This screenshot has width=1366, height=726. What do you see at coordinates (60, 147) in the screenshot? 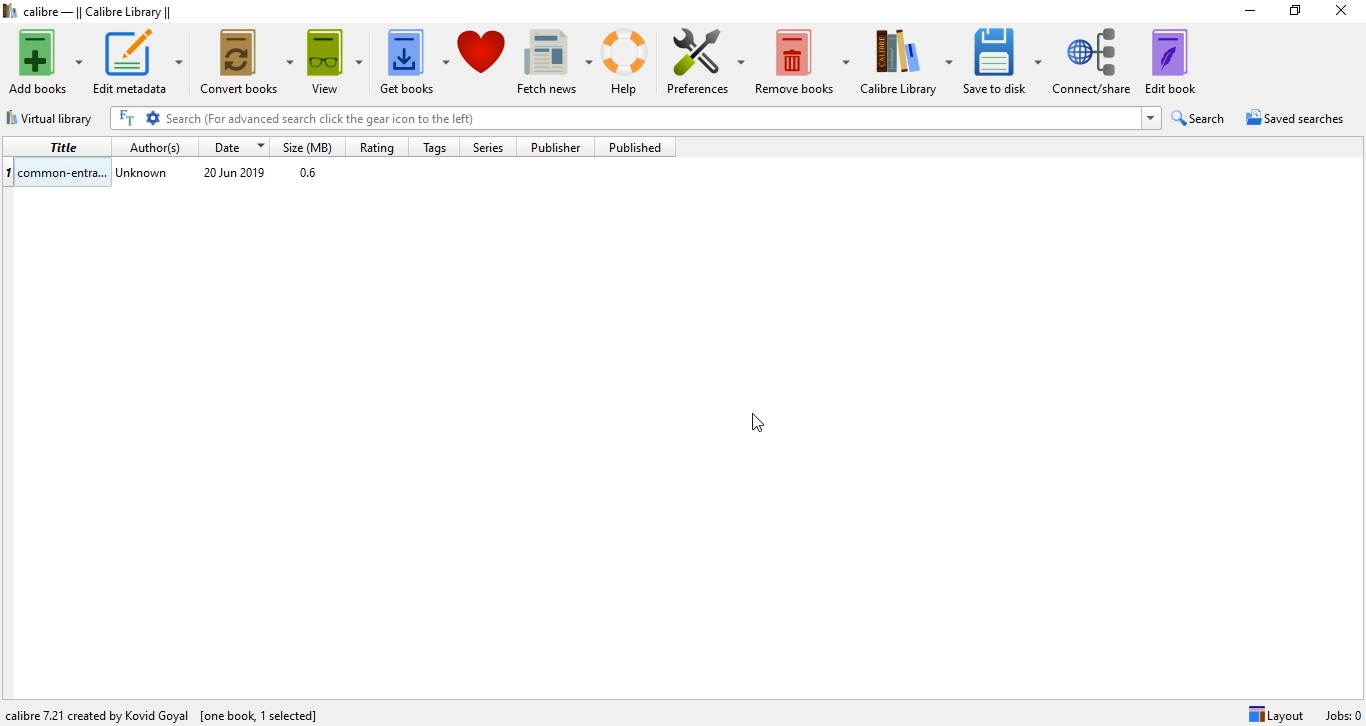
I see `Title` at bounding box center [60, 147].